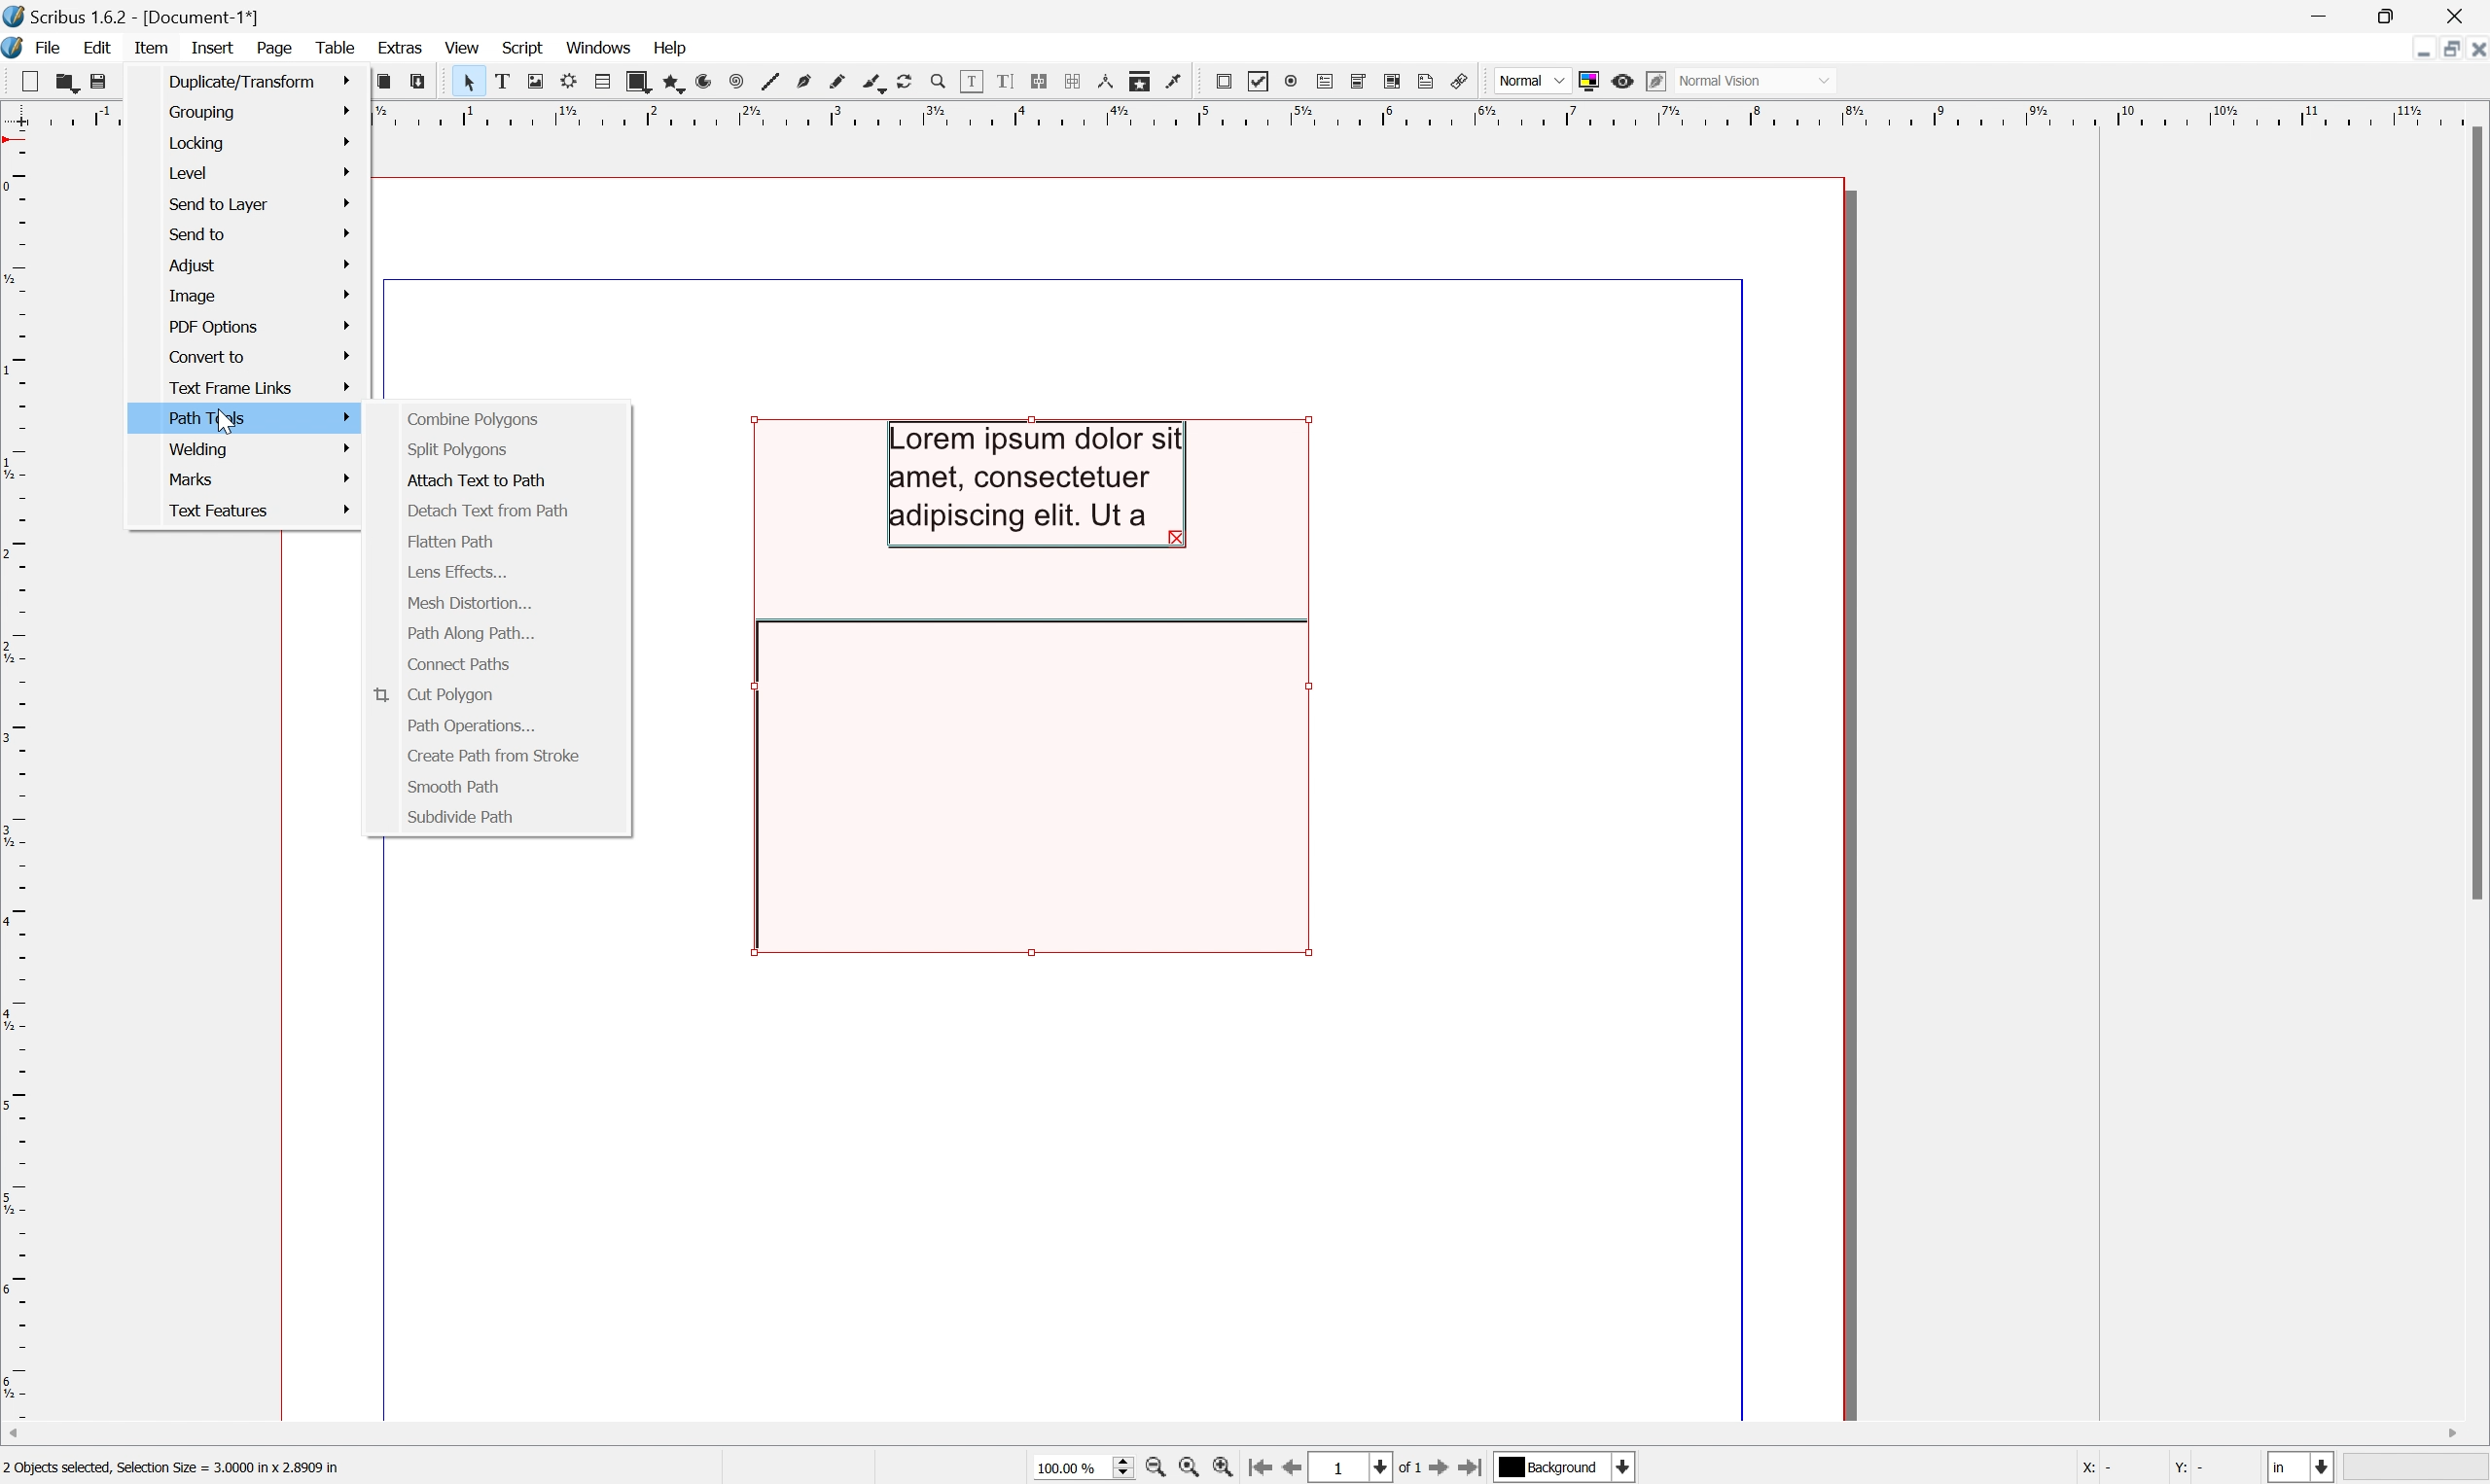 Image resolution: width=2490 pixels, height=1484 pixels. I want to click on Open, so click(58, 83).